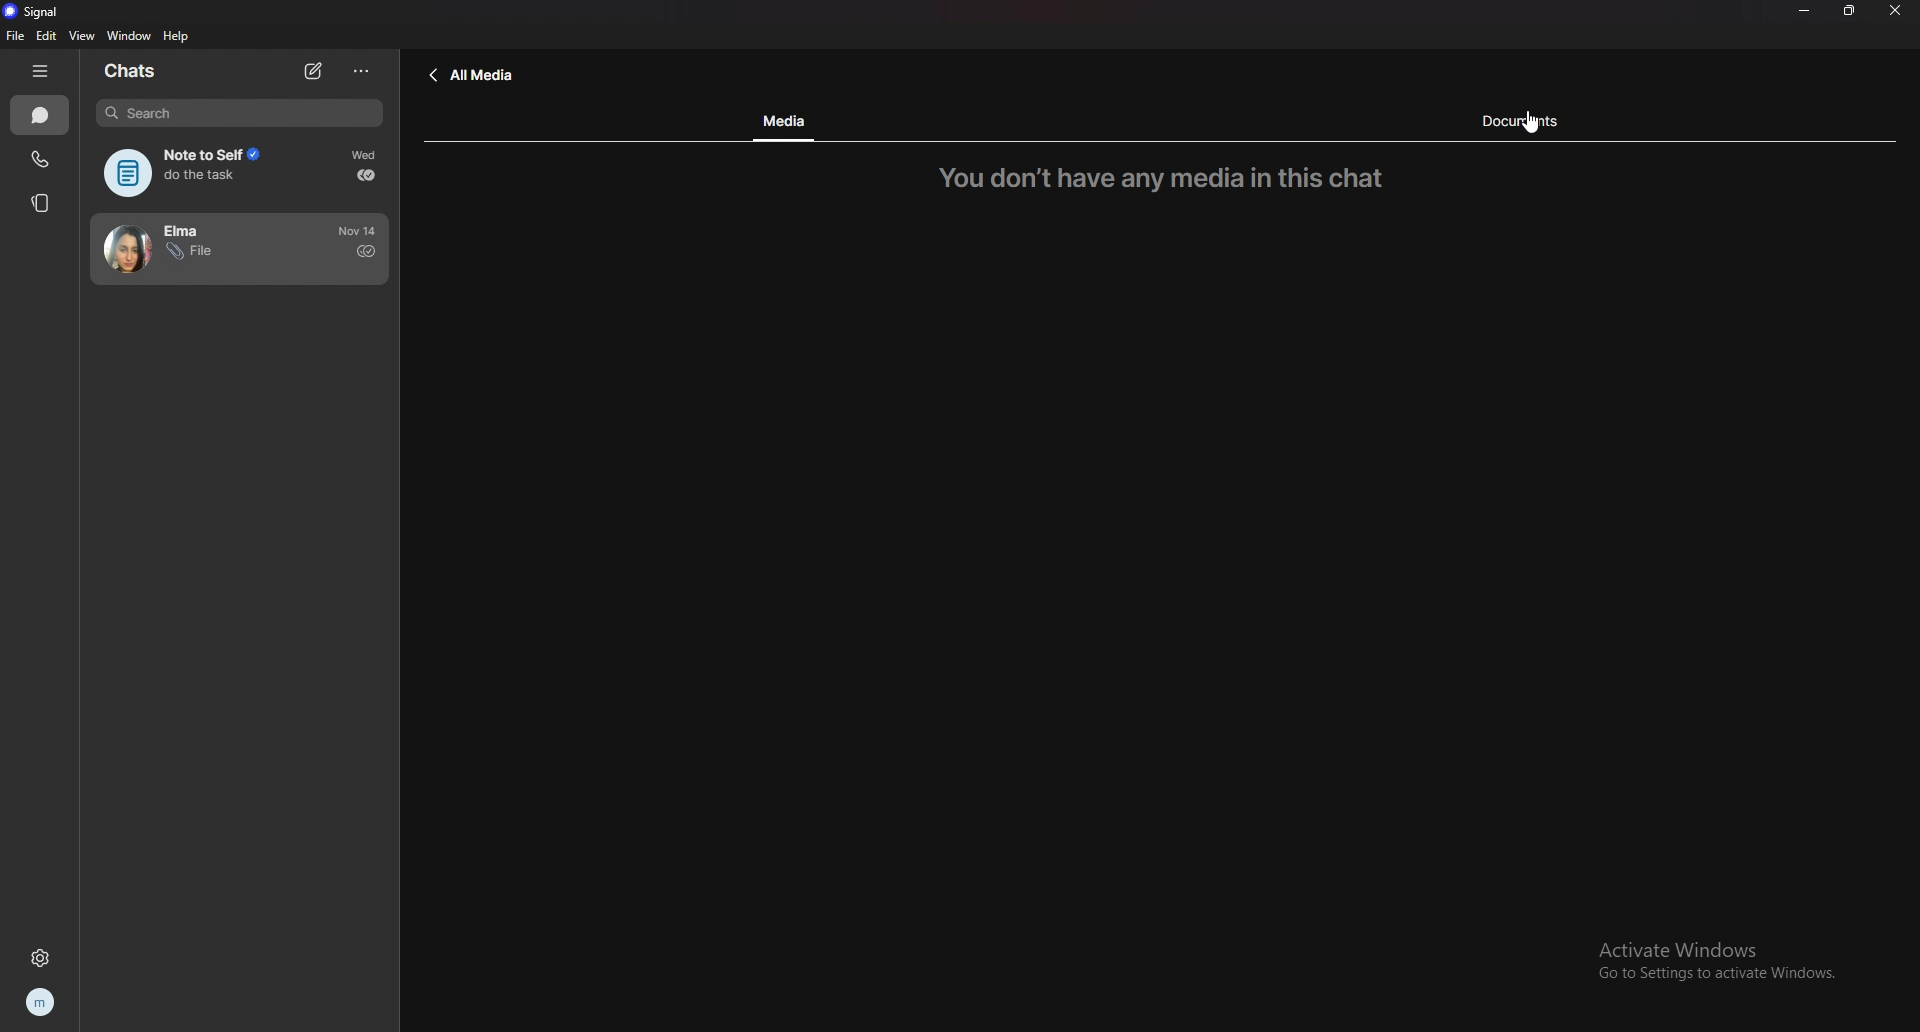  I want to click on profile, so click(42, 1003).